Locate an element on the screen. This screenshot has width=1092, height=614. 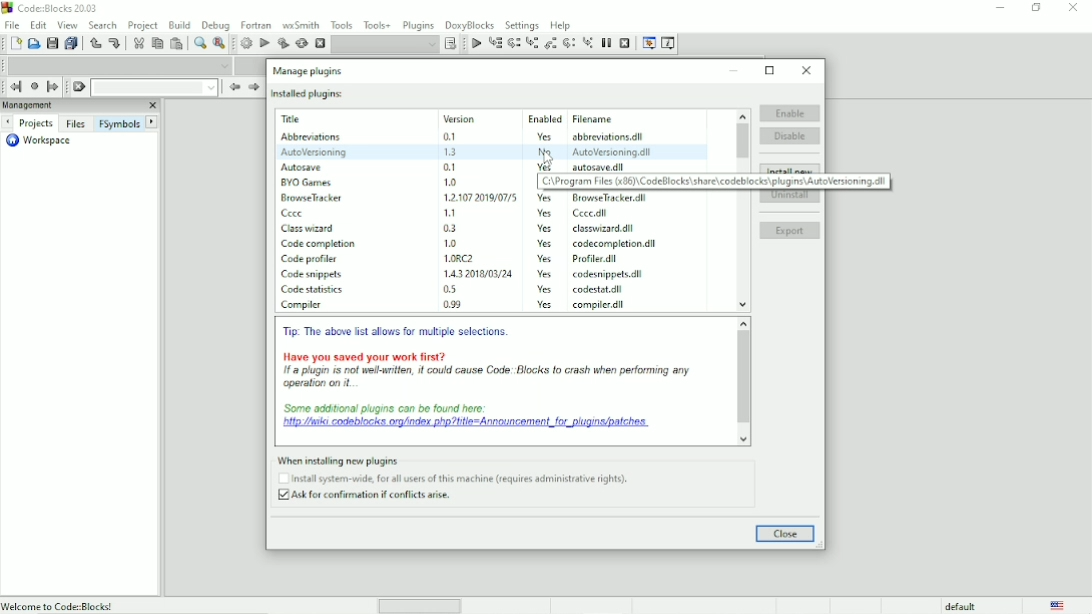
Minimize is located at coordinates (735, 71).